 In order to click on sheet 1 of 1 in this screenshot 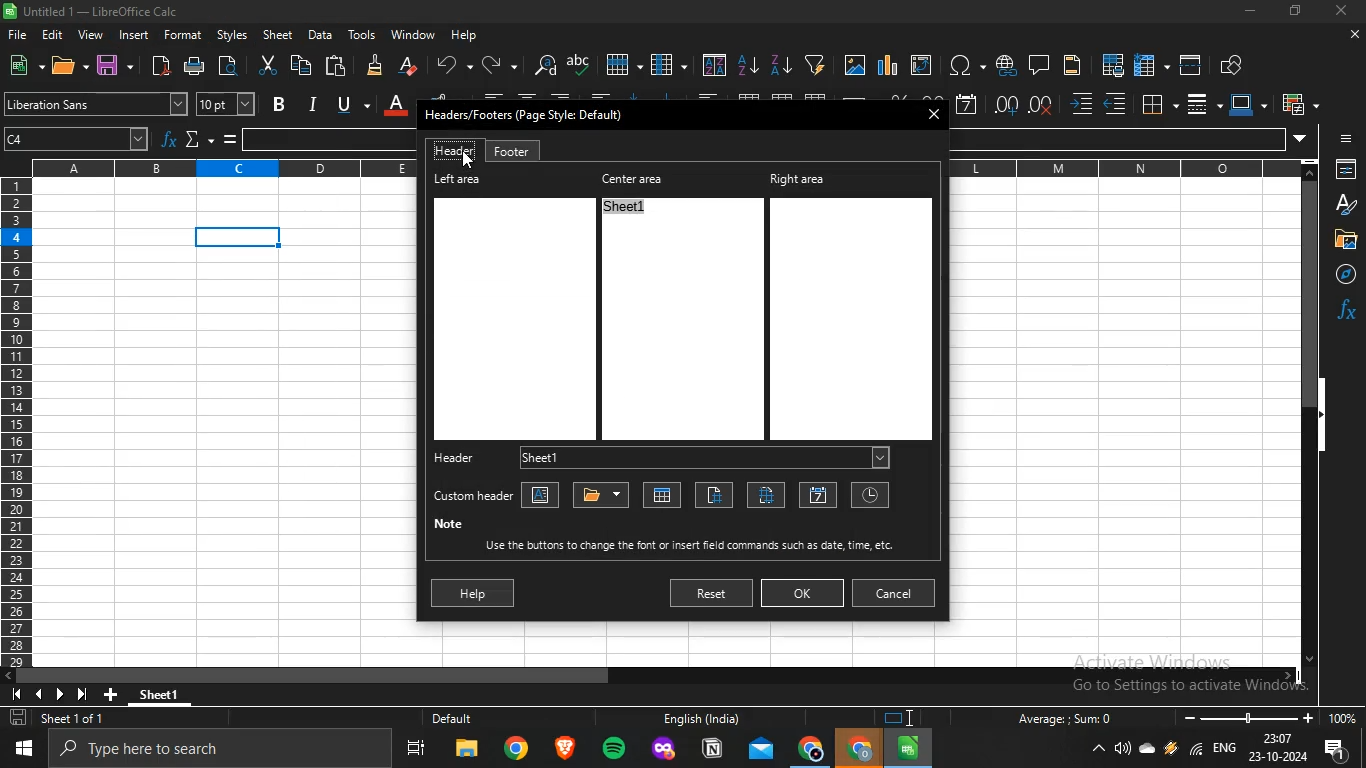, I will do `click(61, 719)`.